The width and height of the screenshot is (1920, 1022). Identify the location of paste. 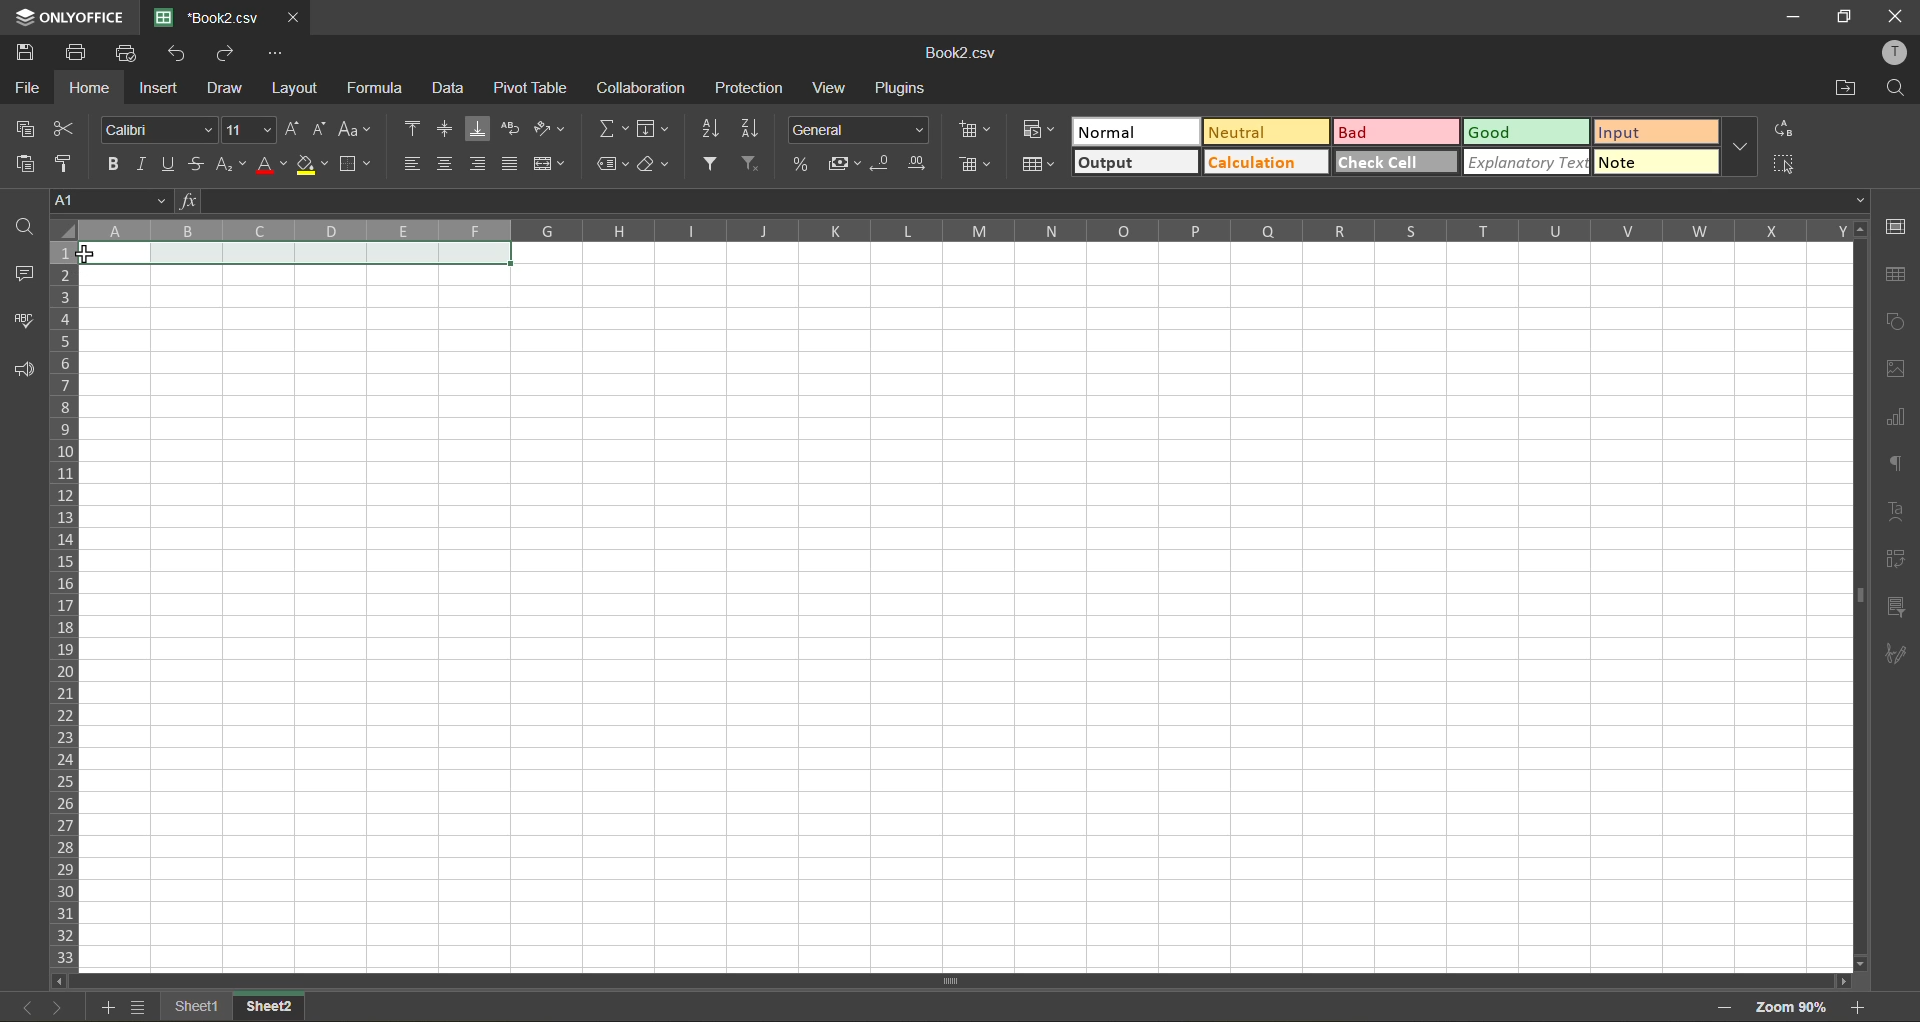
(24, 163).